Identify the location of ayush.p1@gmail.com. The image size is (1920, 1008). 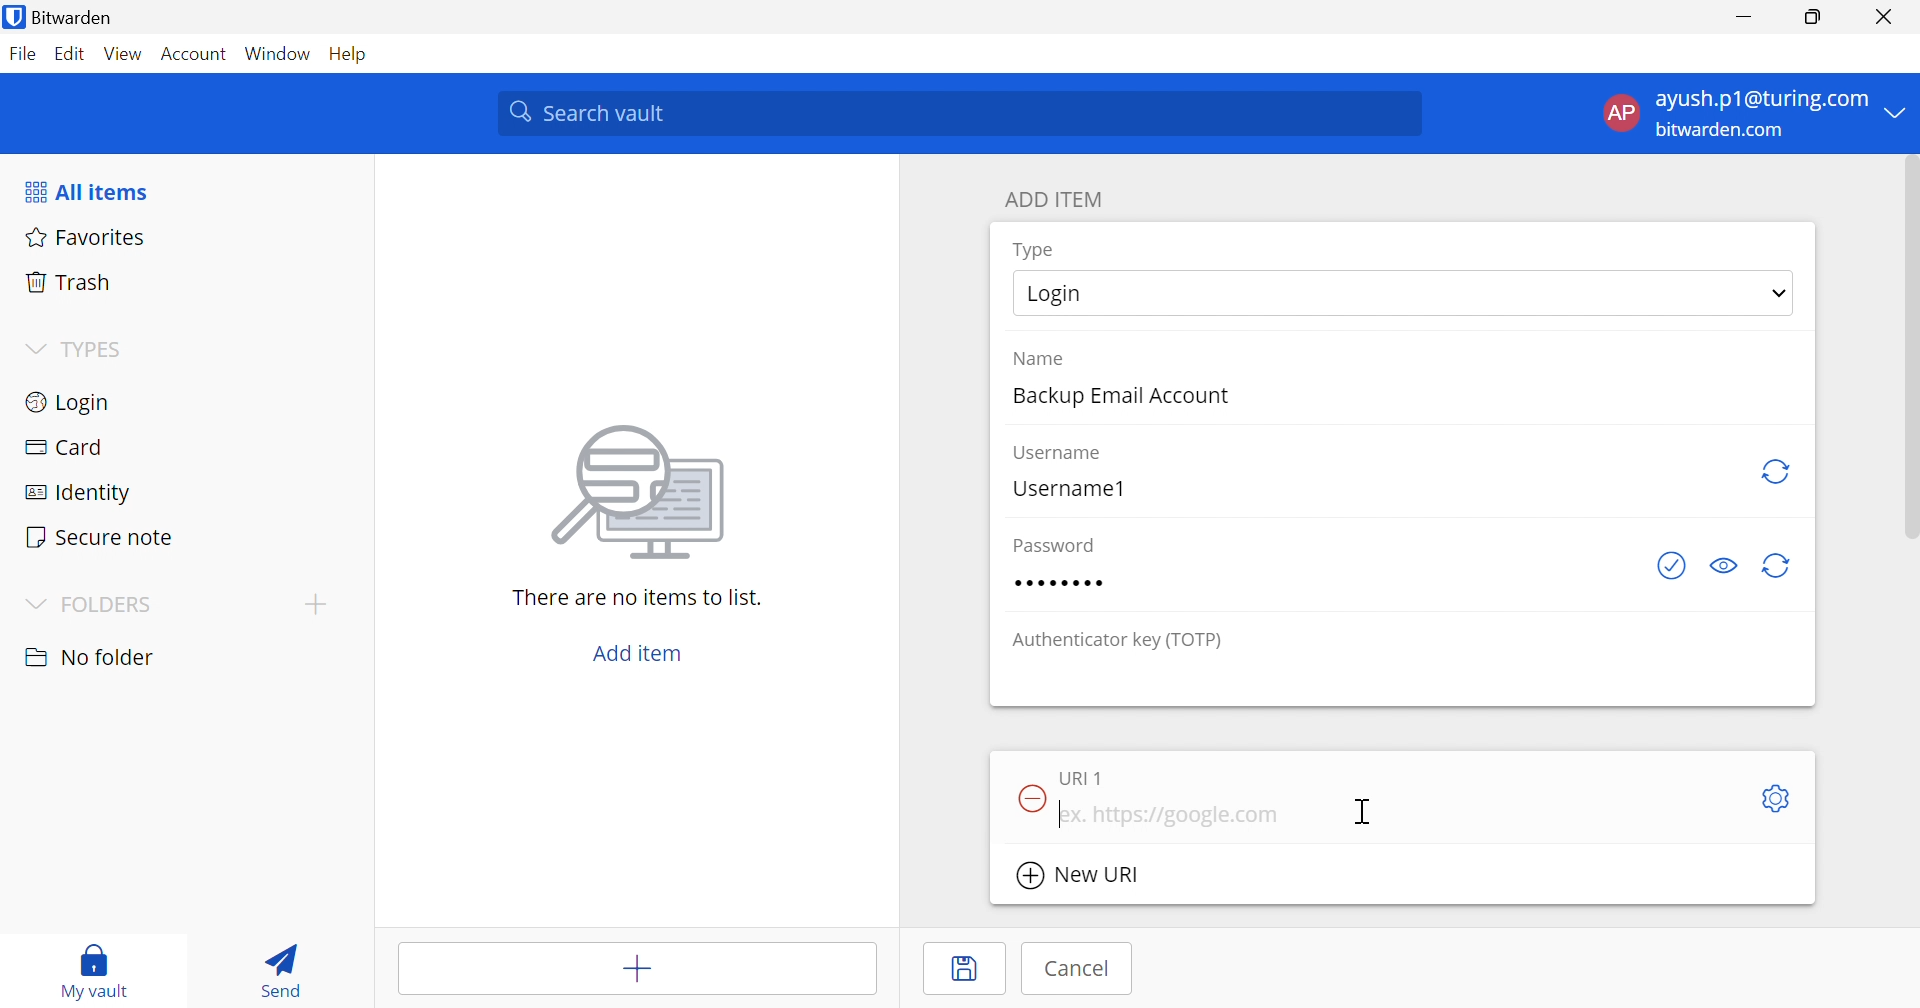
(1759, 99).